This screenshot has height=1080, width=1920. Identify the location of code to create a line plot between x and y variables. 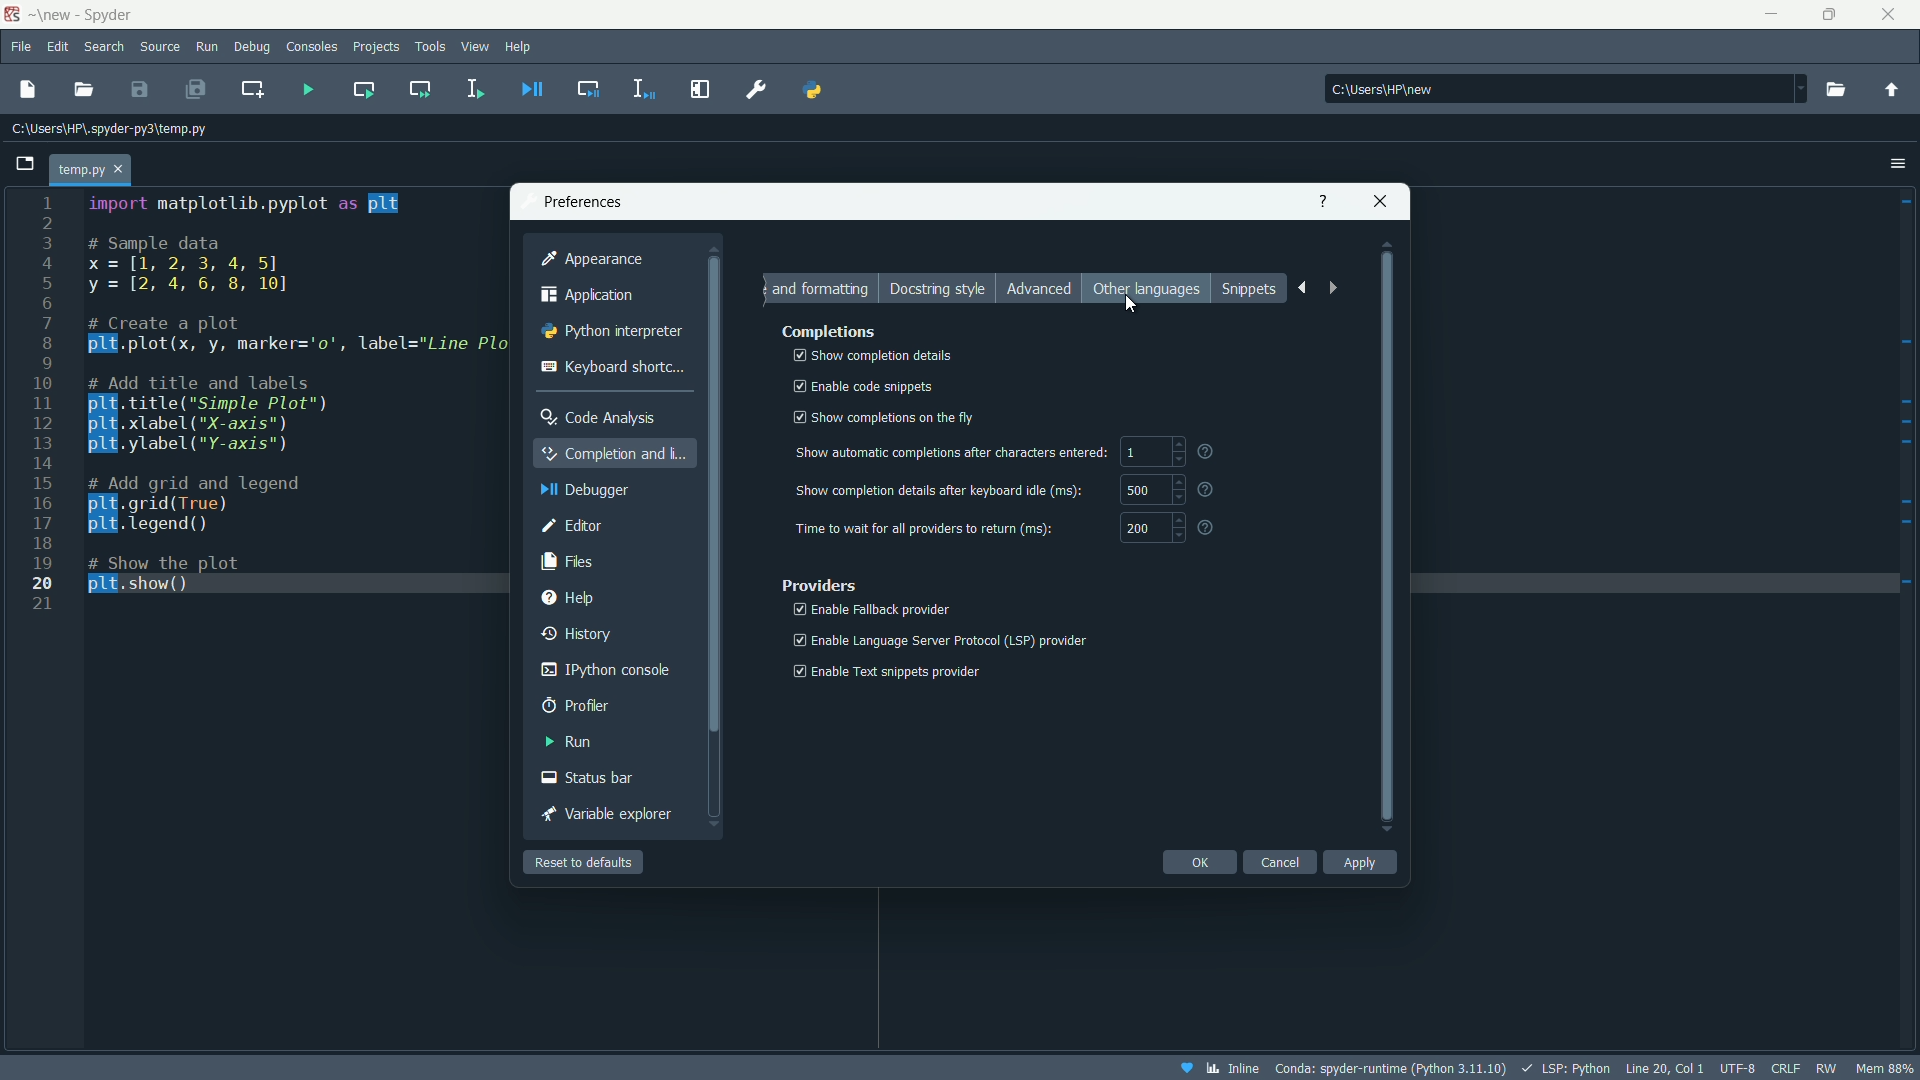
(292, 397).